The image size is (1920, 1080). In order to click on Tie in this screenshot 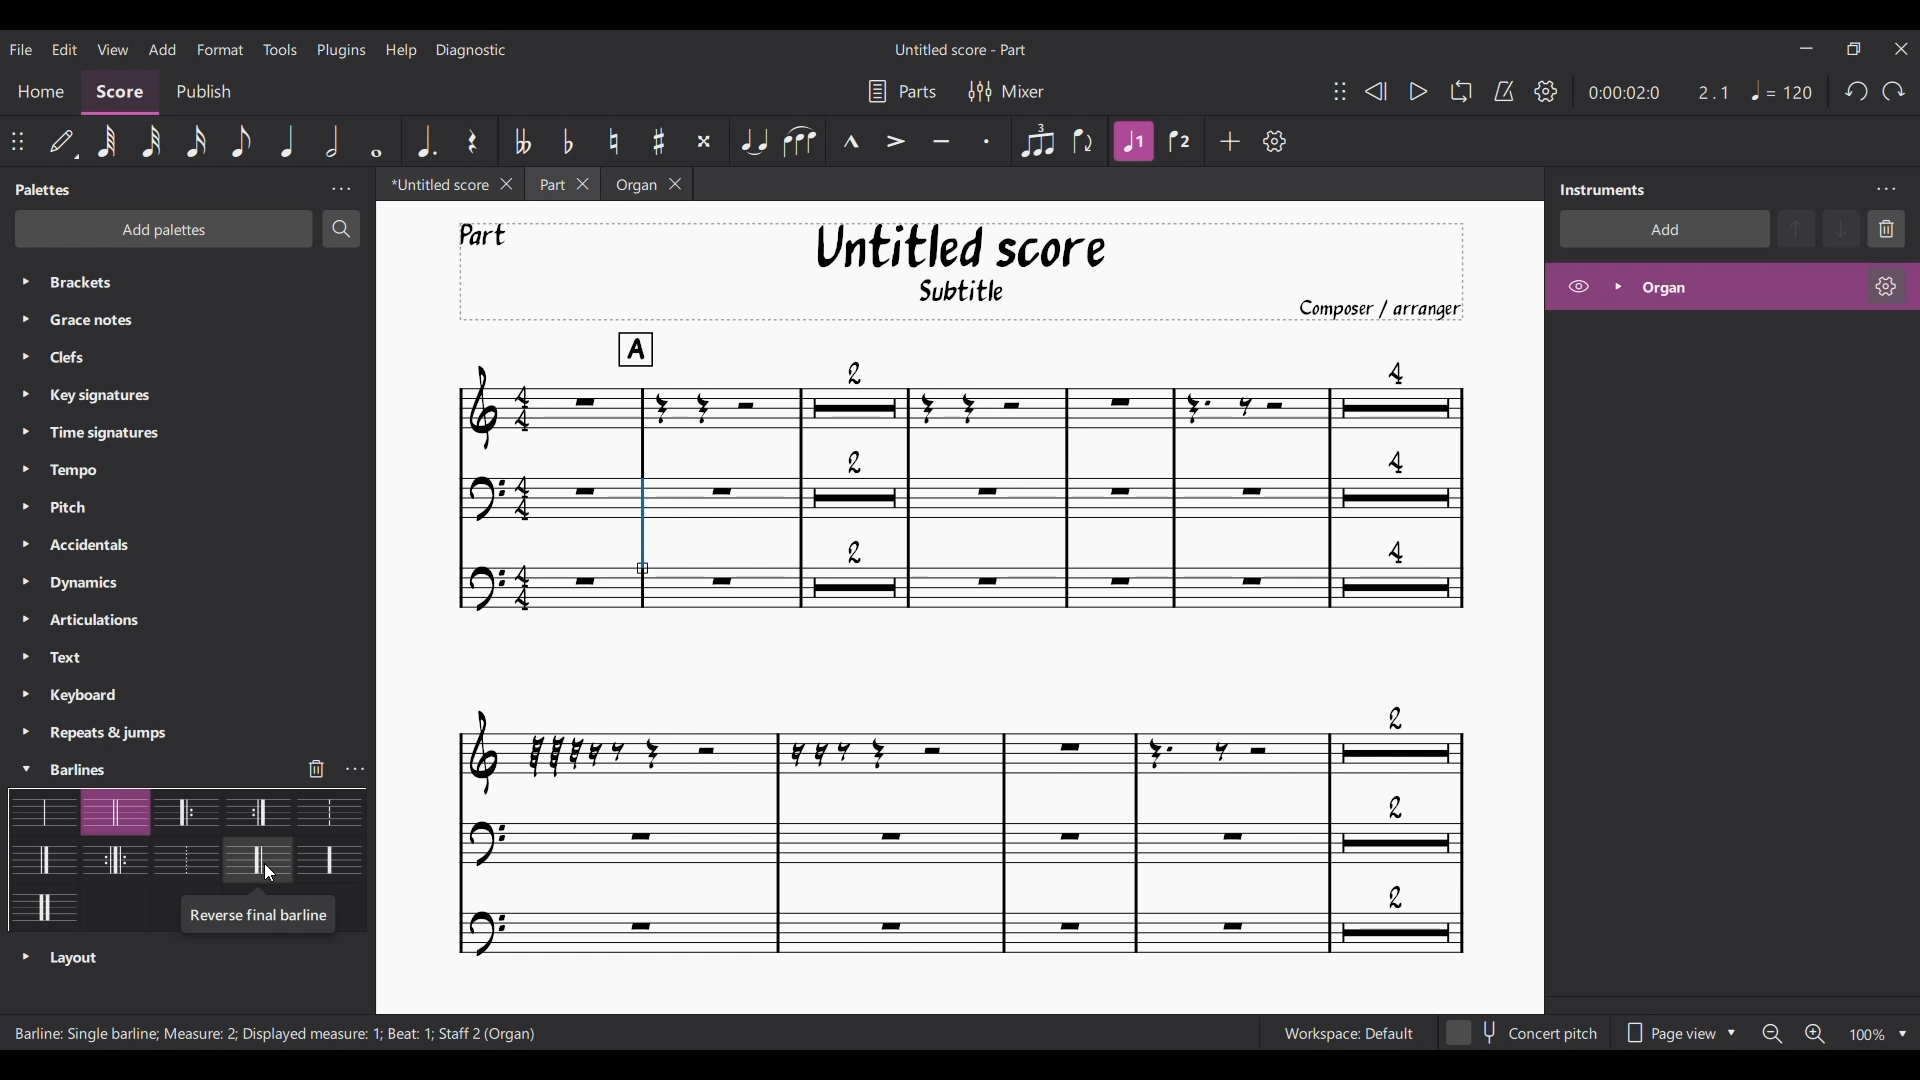, I will do `click(755, 141)`.